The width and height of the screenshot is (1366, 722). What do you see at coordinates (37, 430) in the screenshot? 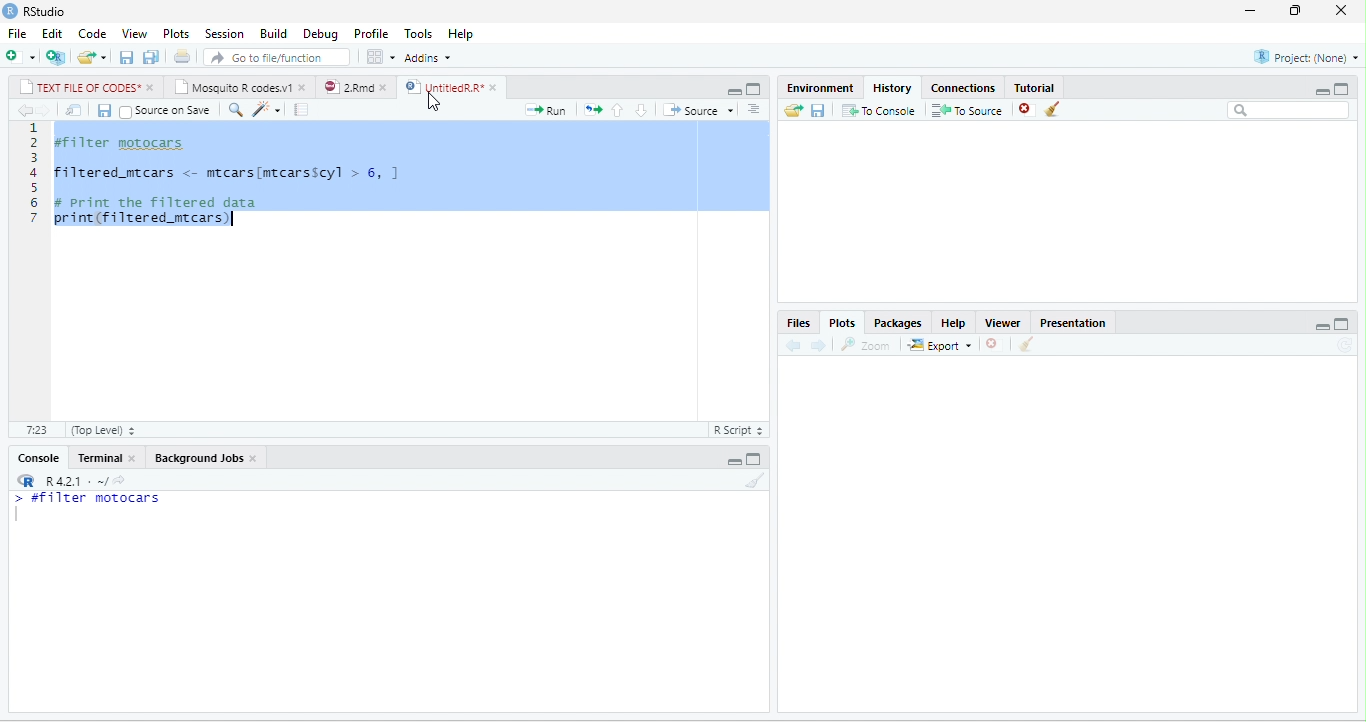
I see `7:23` at bounding box center [37, 430].